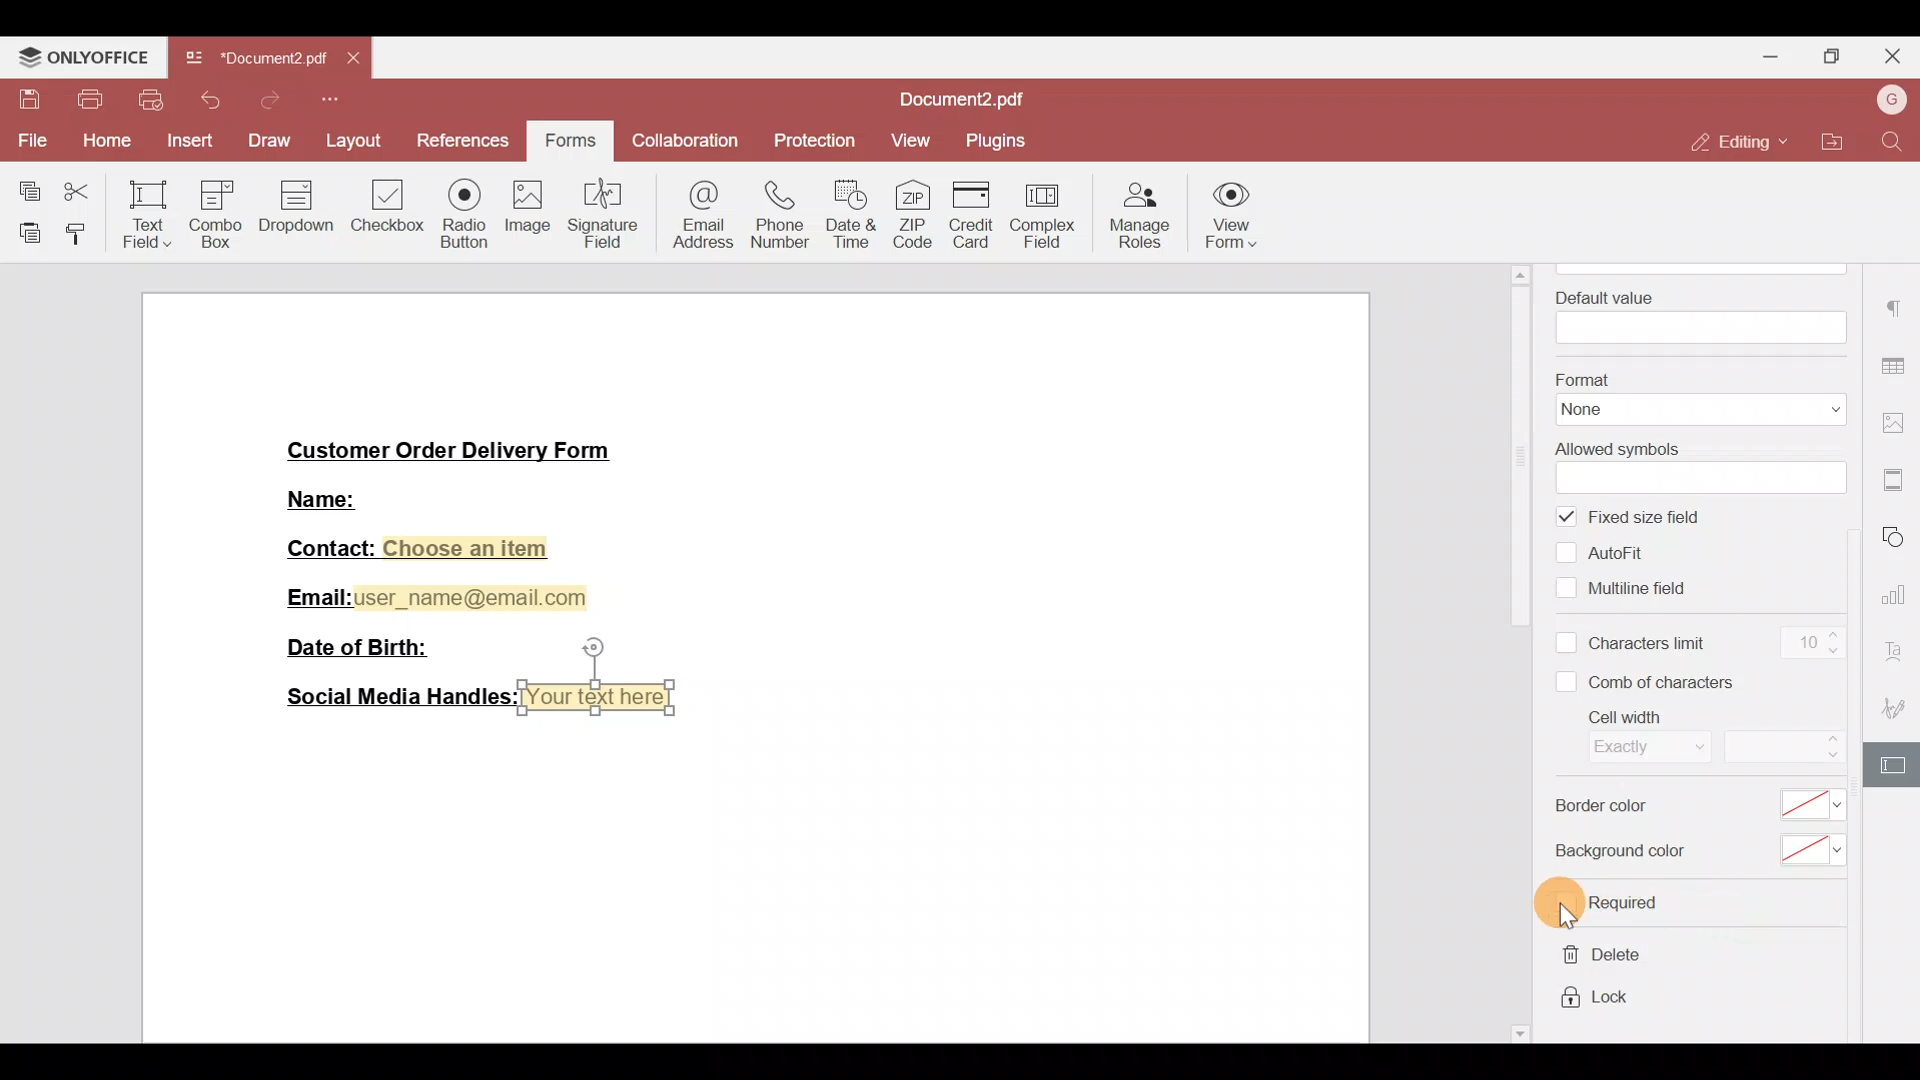 The height and width of the screenshot is (1080, 1920). I want to click on Multiline field, so click(1628, 586).